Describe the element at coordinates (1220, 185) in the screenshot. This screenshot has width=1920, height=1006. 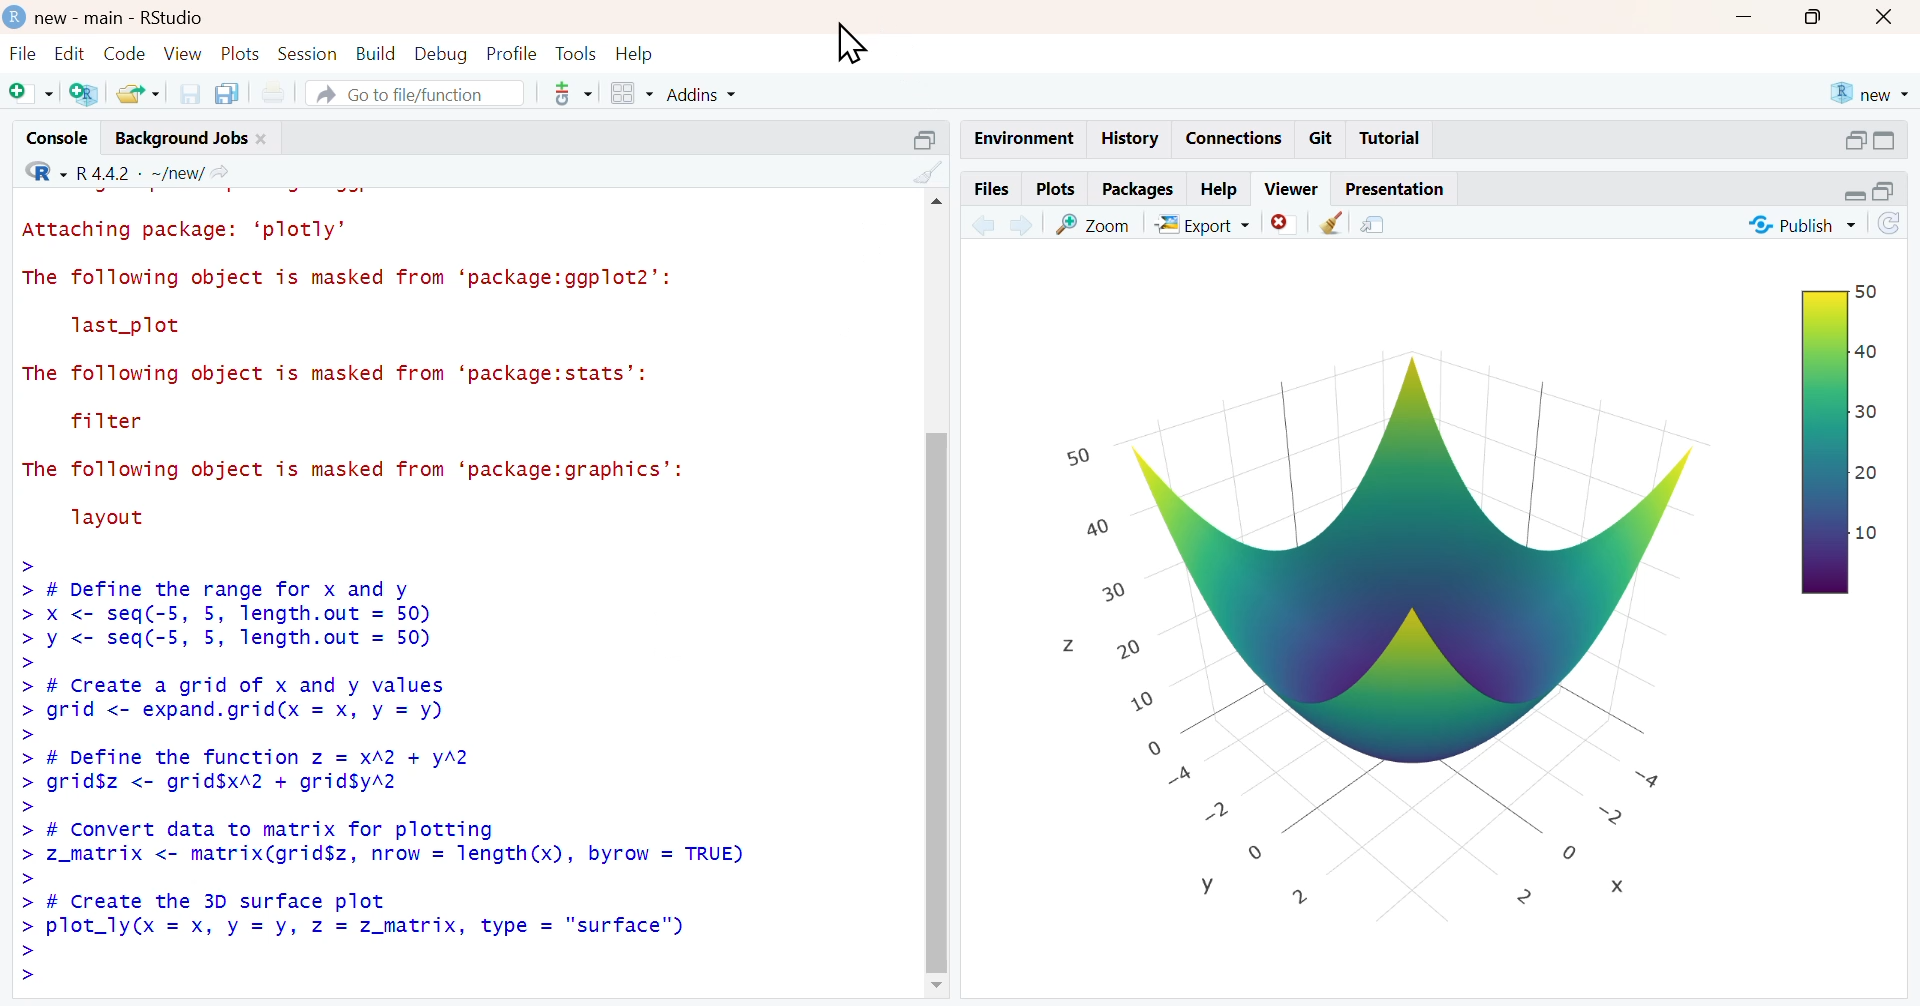
I see `help` at that location.